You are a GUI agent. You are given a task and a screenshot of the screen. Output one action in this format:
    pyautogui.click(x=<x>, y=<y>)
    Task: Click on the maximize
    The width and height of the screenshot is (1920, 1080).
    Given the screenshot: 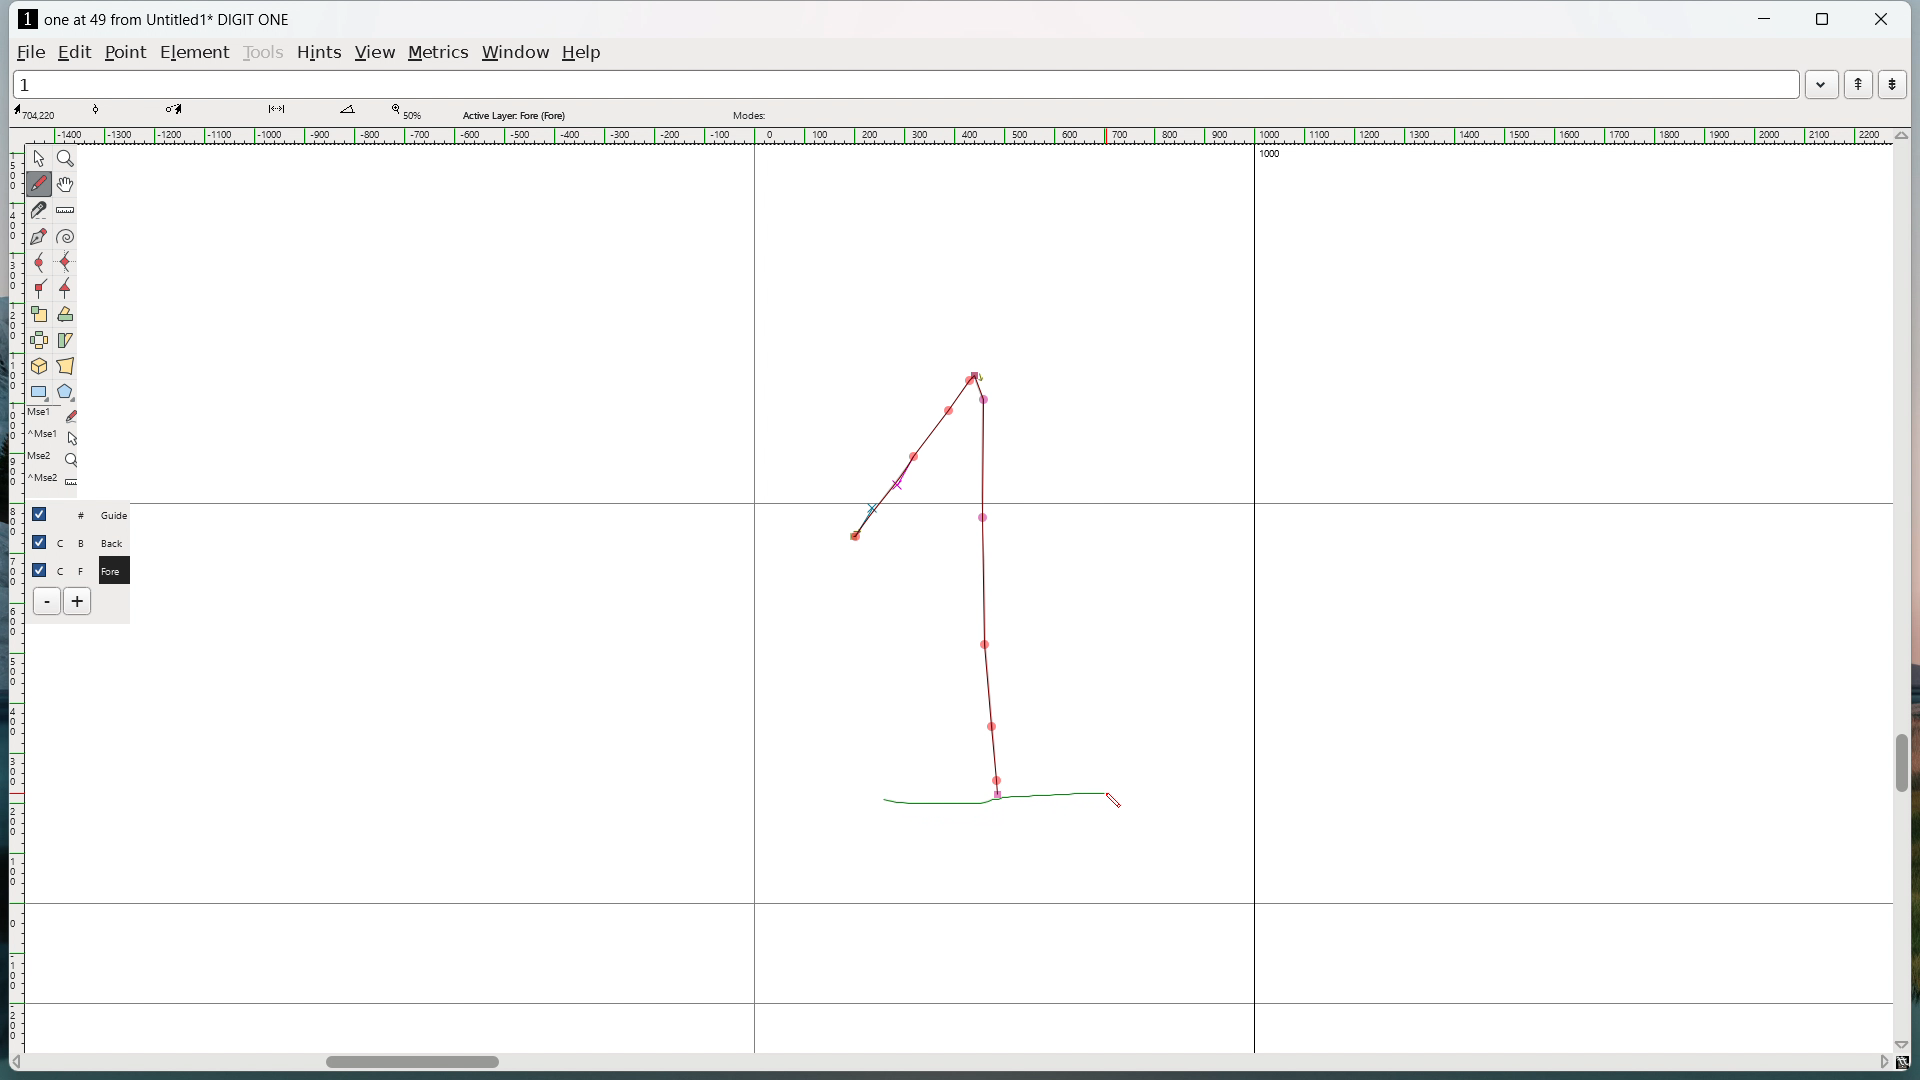 What is the action you would take?
    pyautogui.click(x=1824, y=20)
    